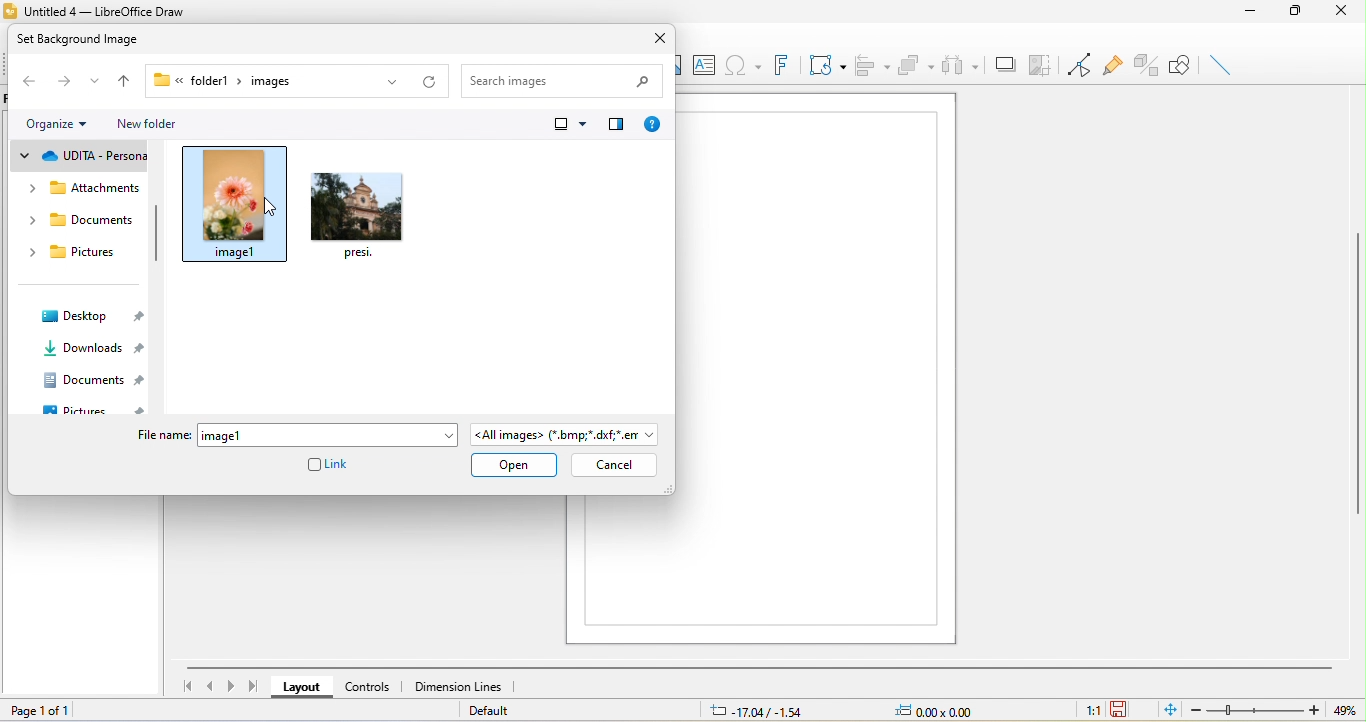 The width and height of the screenshot is (1366, 722). Describe the element at coordinates (613, 465) in the screenshot. I see `cancel` at that location.